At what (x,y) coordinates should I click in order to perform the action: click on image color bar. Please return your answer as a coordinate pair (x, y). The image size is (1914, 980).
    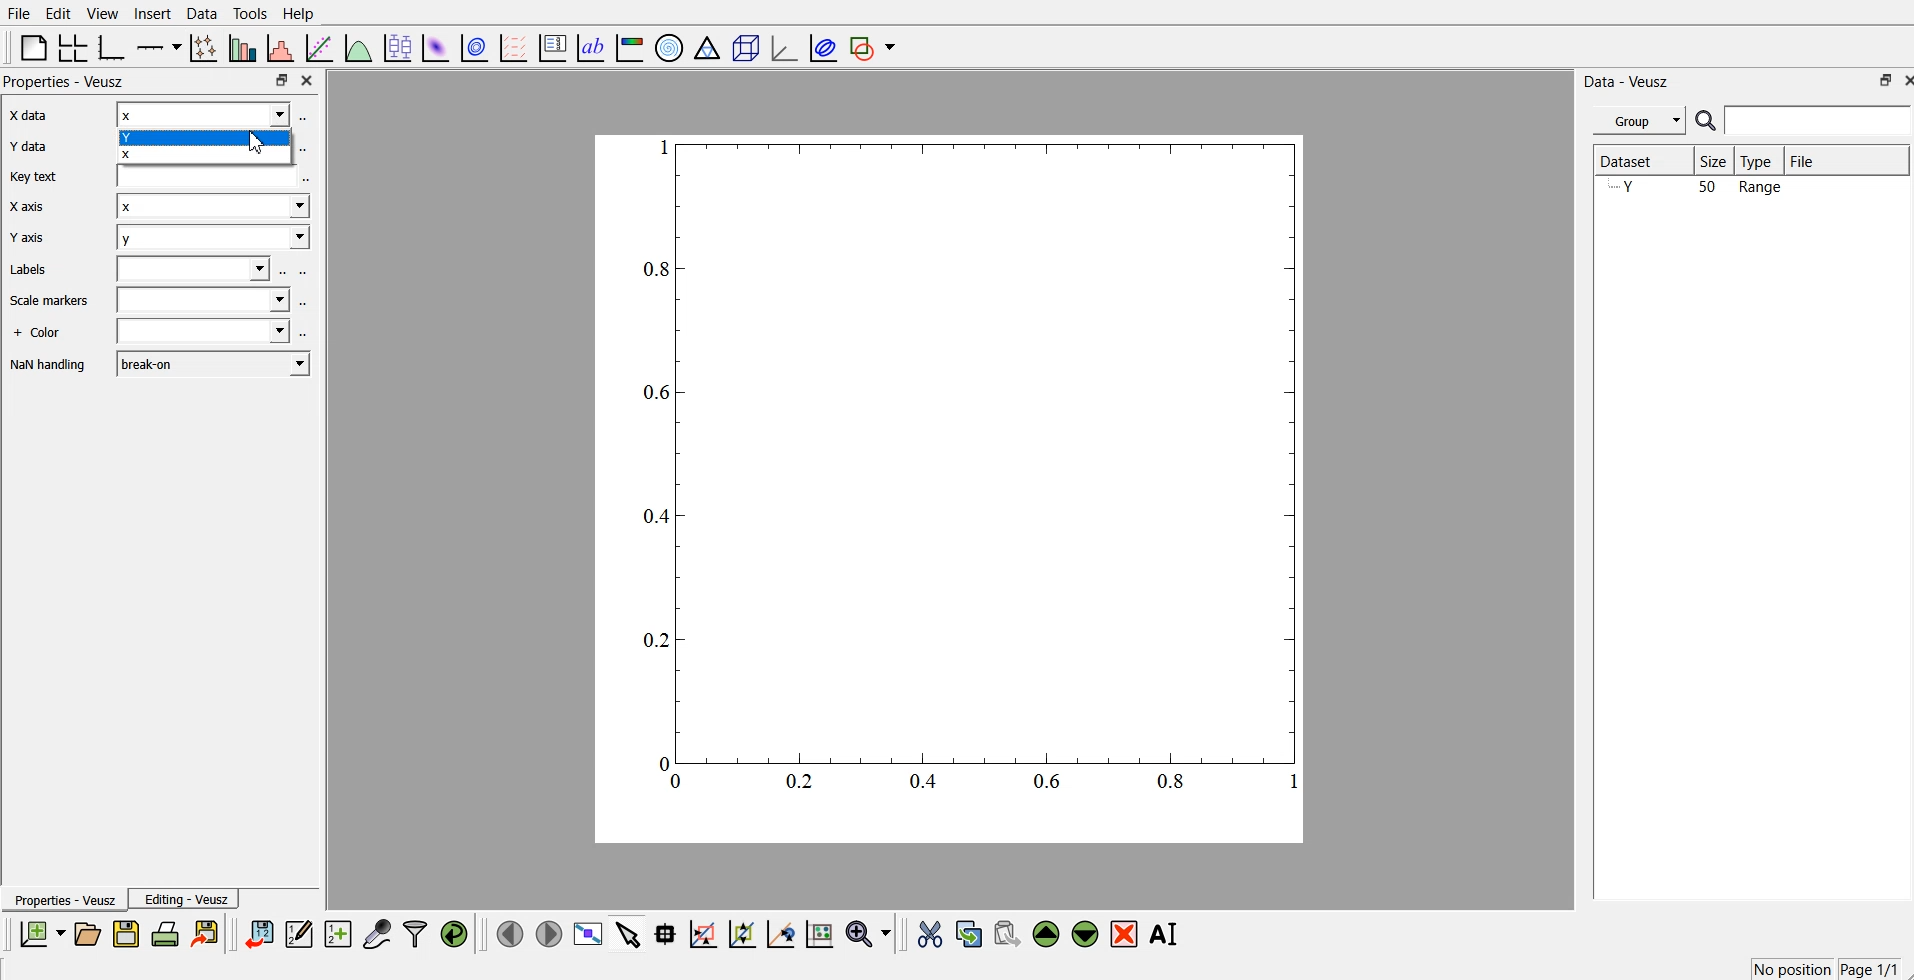
    Looking at the image, I should click on (629, 46).